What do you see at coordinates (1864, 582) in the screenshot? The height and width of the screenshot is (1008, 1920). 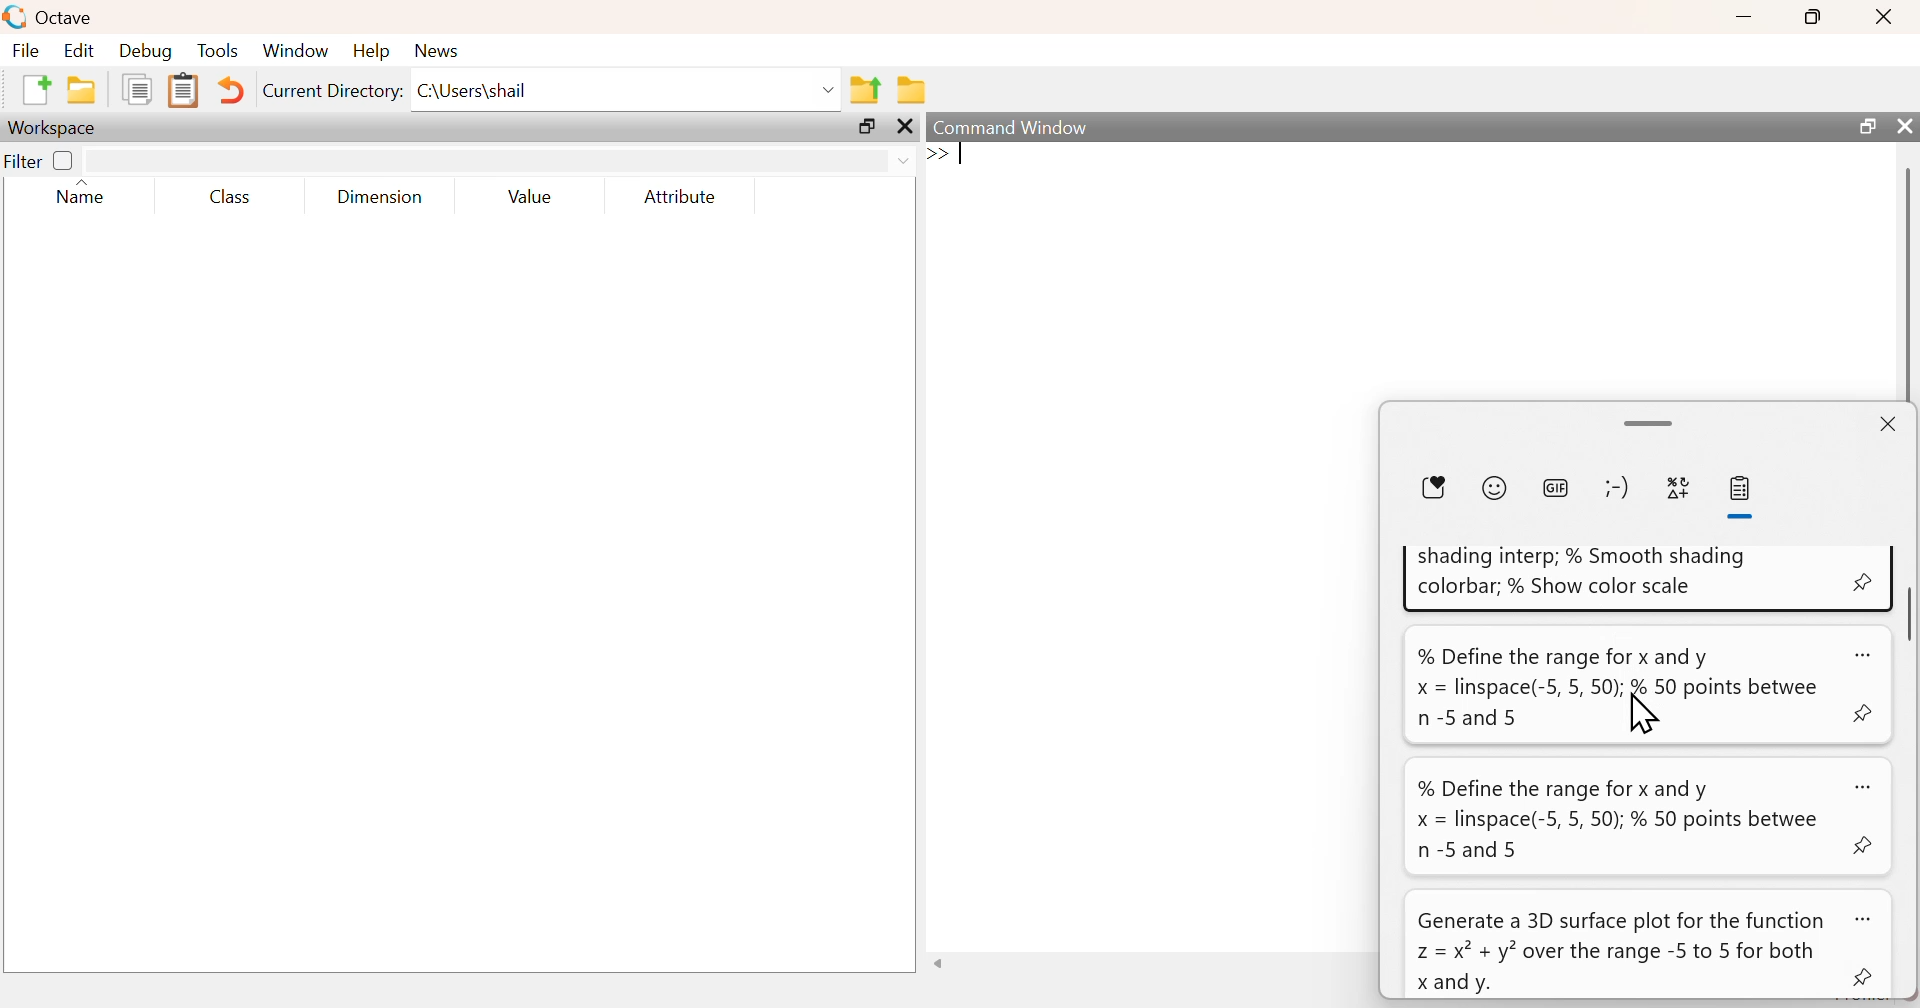 I see `Pin` at bounding box center [1864, 582].